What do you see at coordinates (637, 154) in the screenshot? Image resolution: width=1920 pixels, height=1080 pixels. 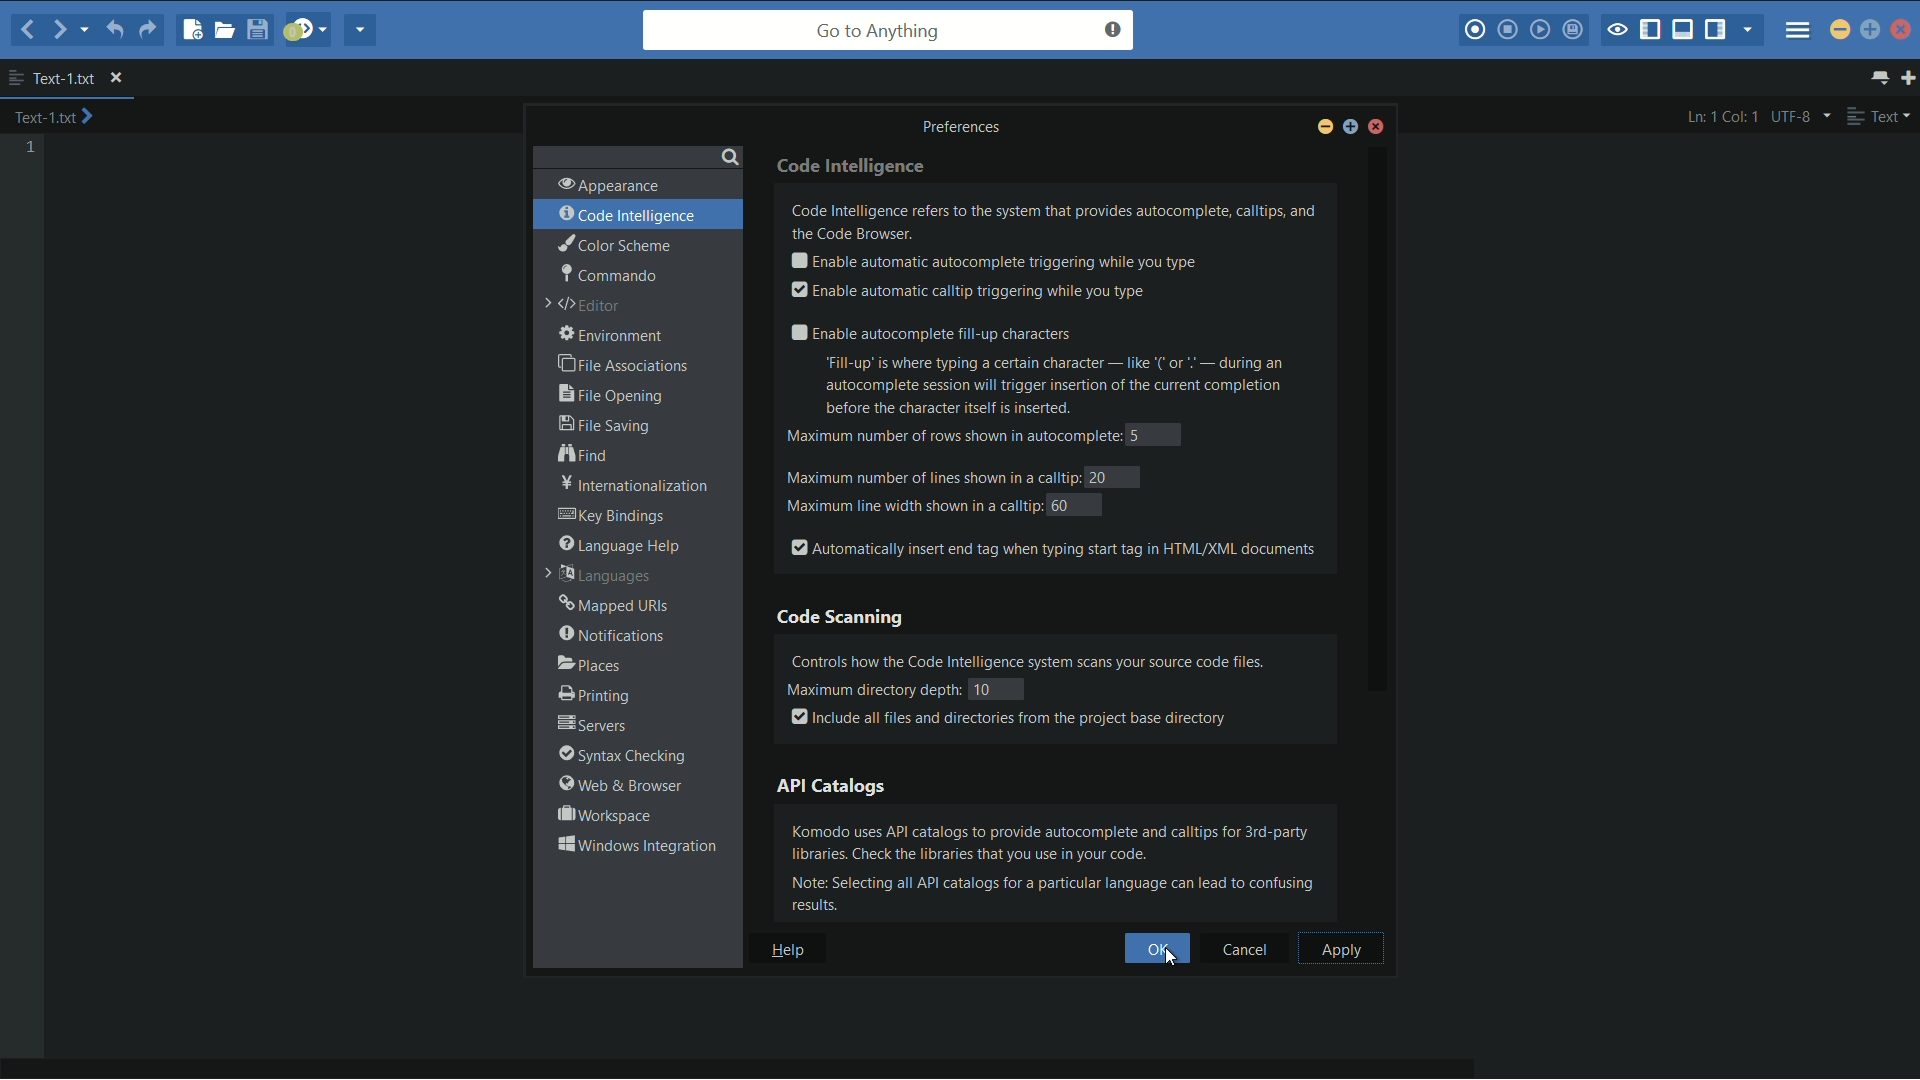 I see `search bar` at bounding box center [637, 154].